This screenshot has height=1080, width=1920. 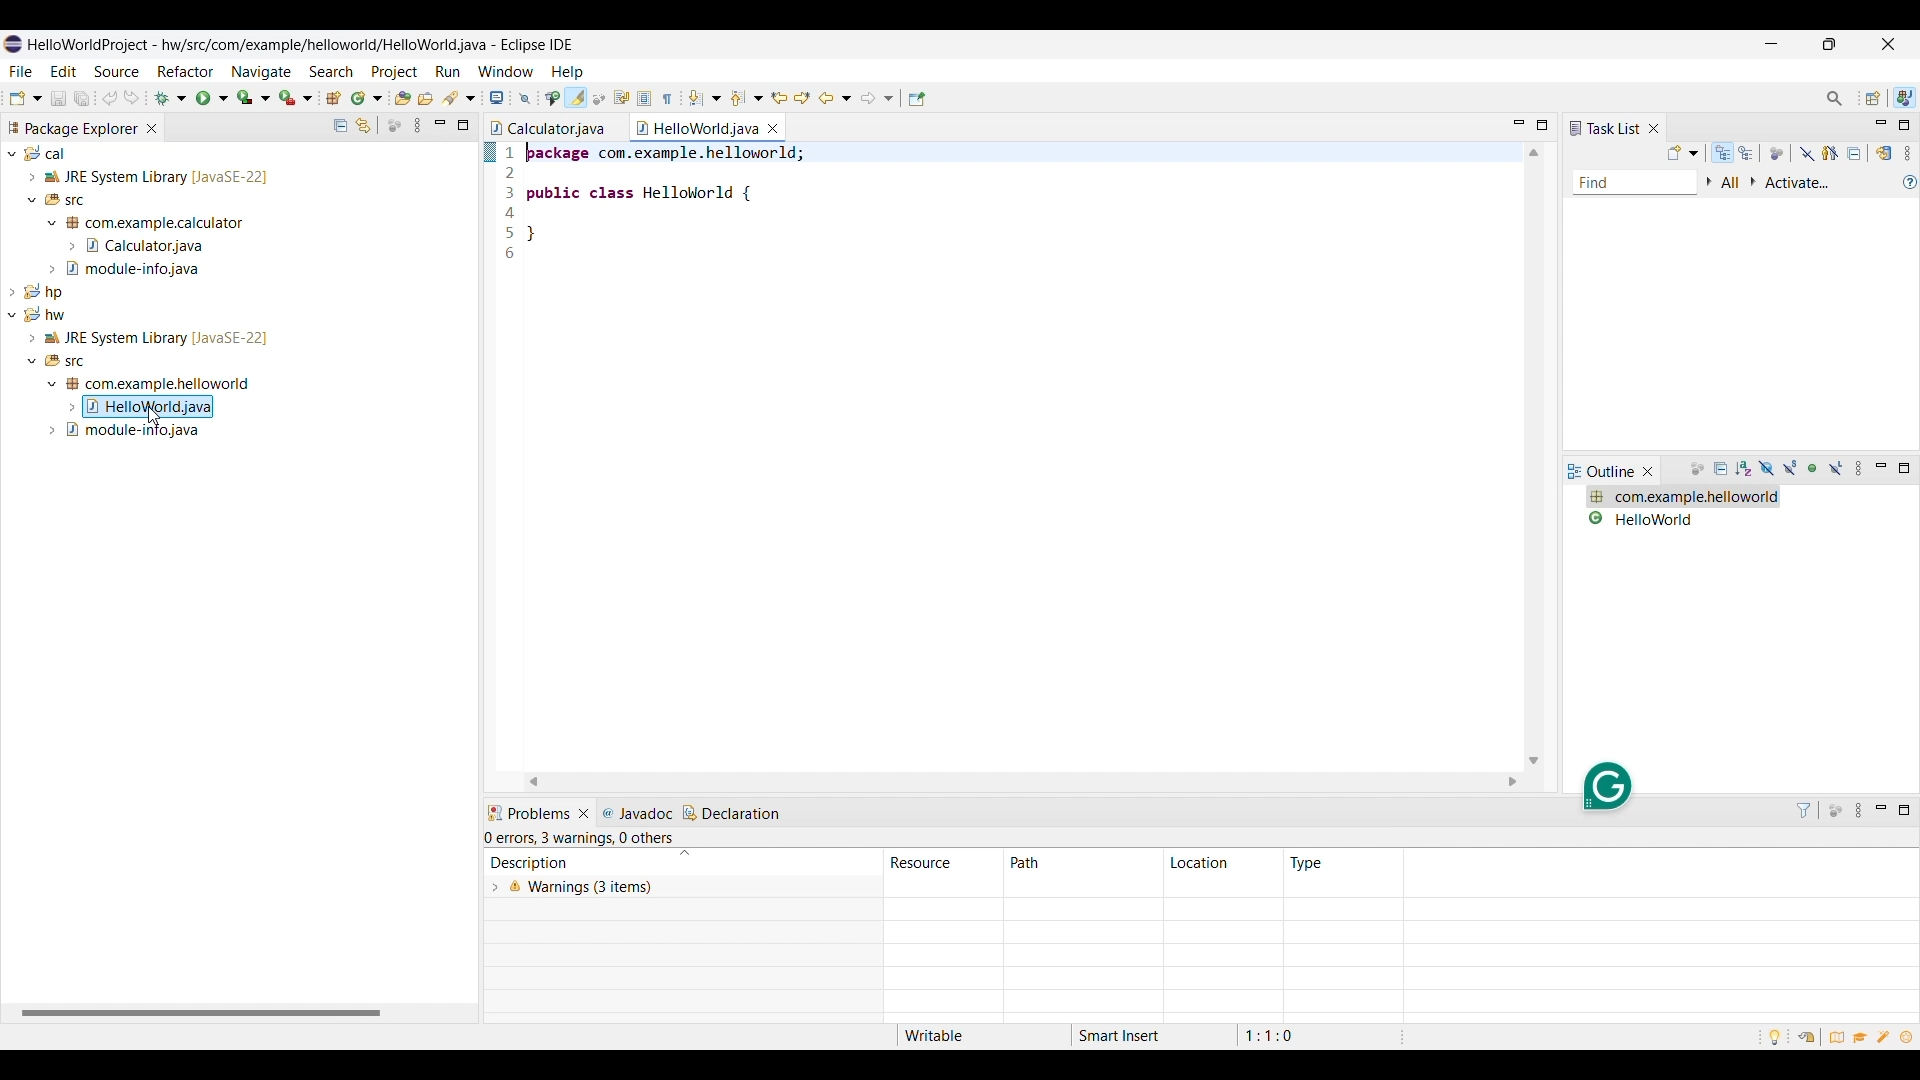 I want to click on Add new task and related options, so click(x=1684, y=153).